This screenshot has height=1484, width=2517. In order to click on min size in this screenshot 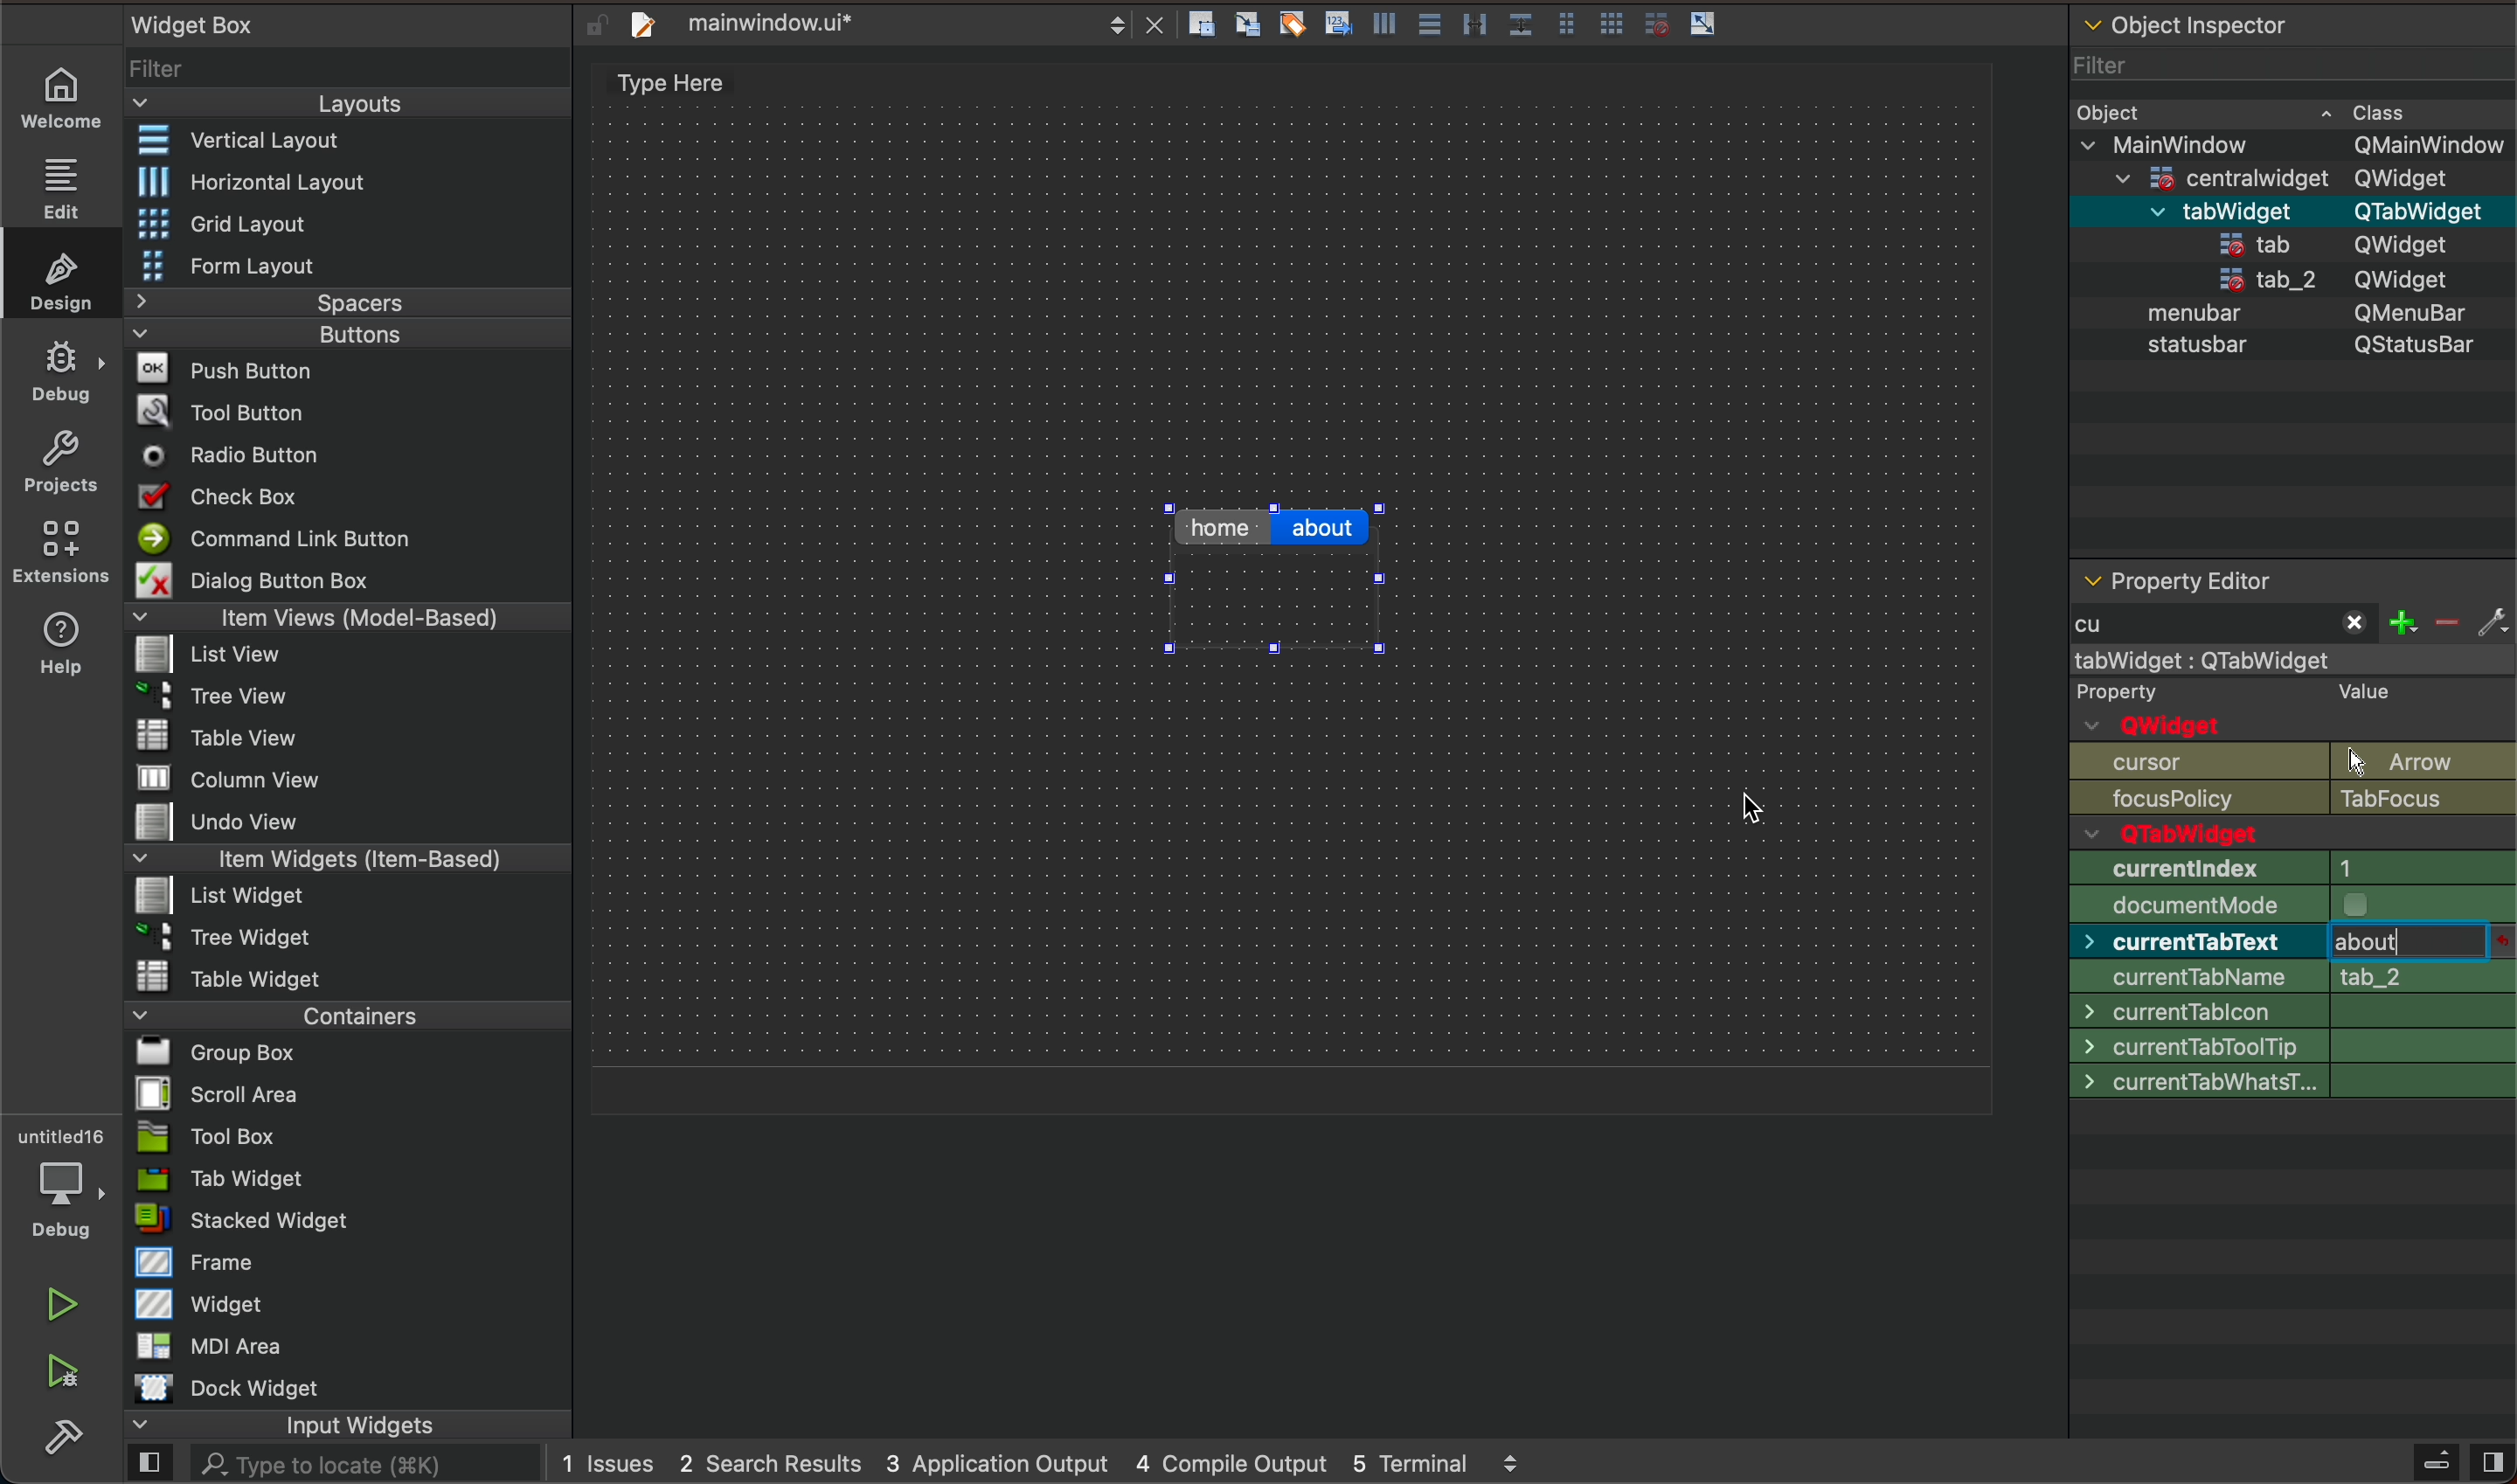, I will do `click(2295, 940)`.